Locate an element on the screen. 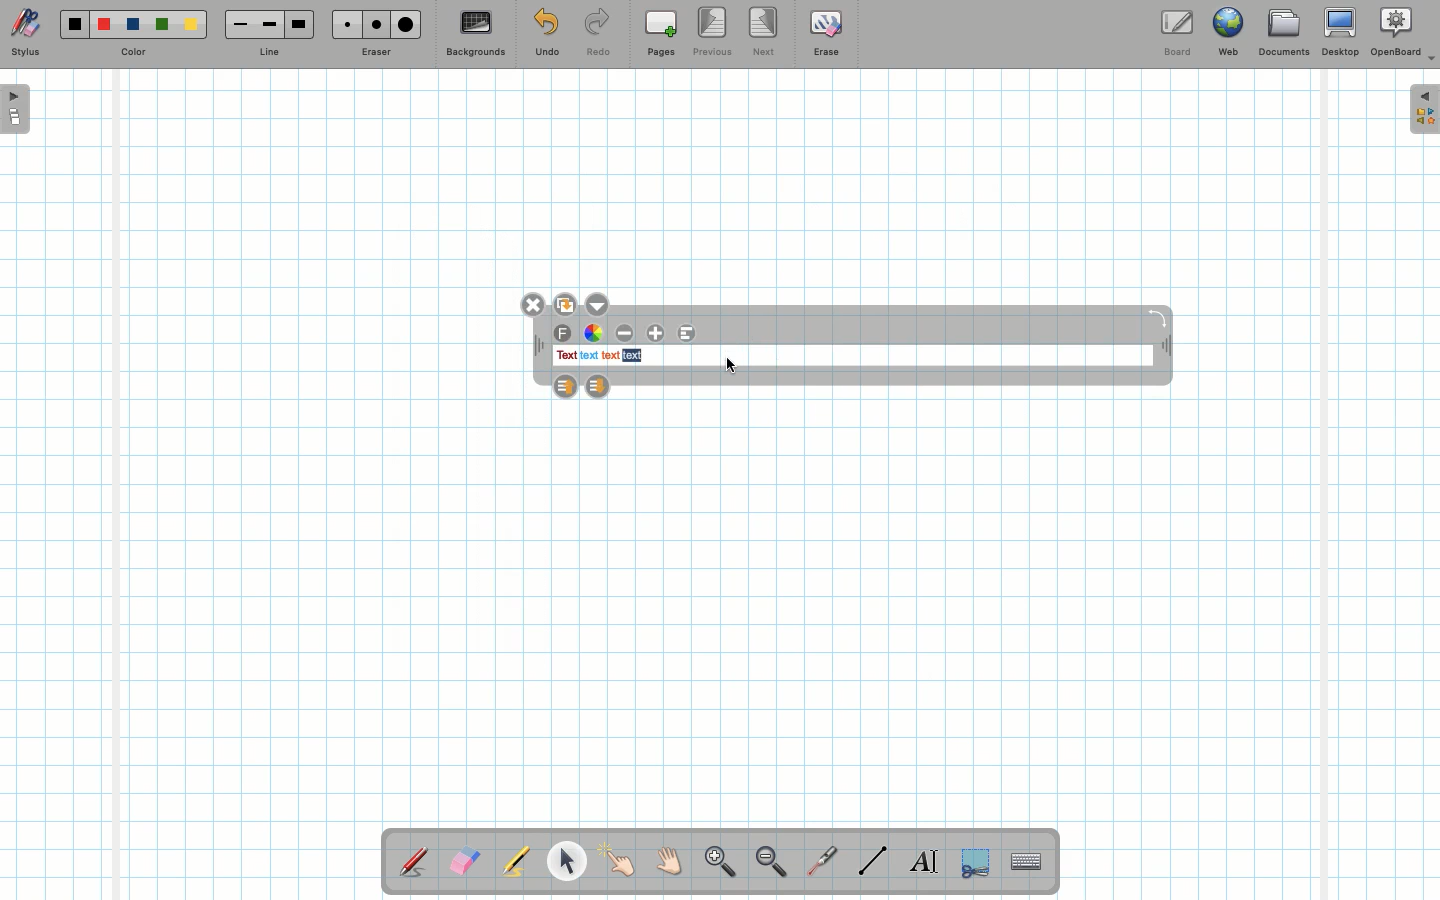 The width and height of the screenshot is (1440, 900). Erase is located at coordinates (825, 32).